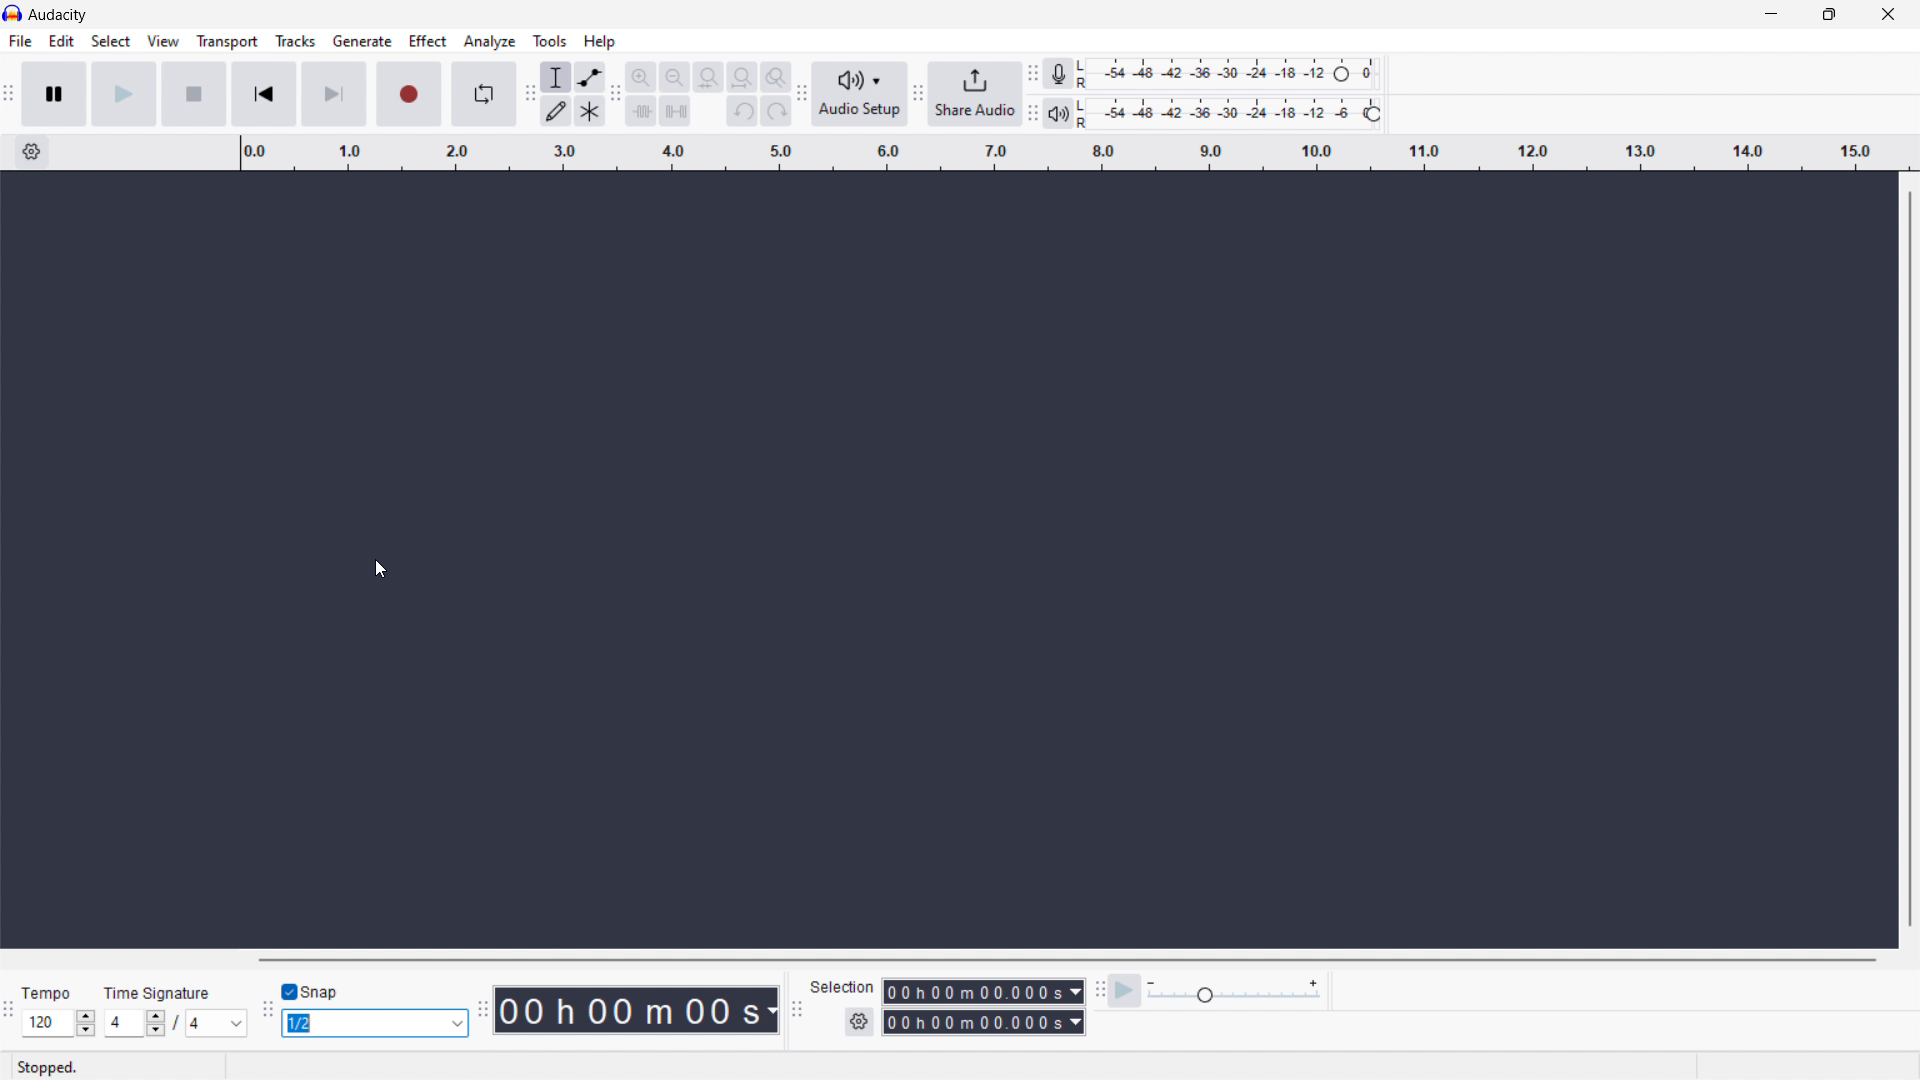 This screenshot has height=1080, width=1920. What do you see at coordinates (374, 1024) in the screenshot?
I see `snap = 1/2 selected` at bounding box center [374, 1024].